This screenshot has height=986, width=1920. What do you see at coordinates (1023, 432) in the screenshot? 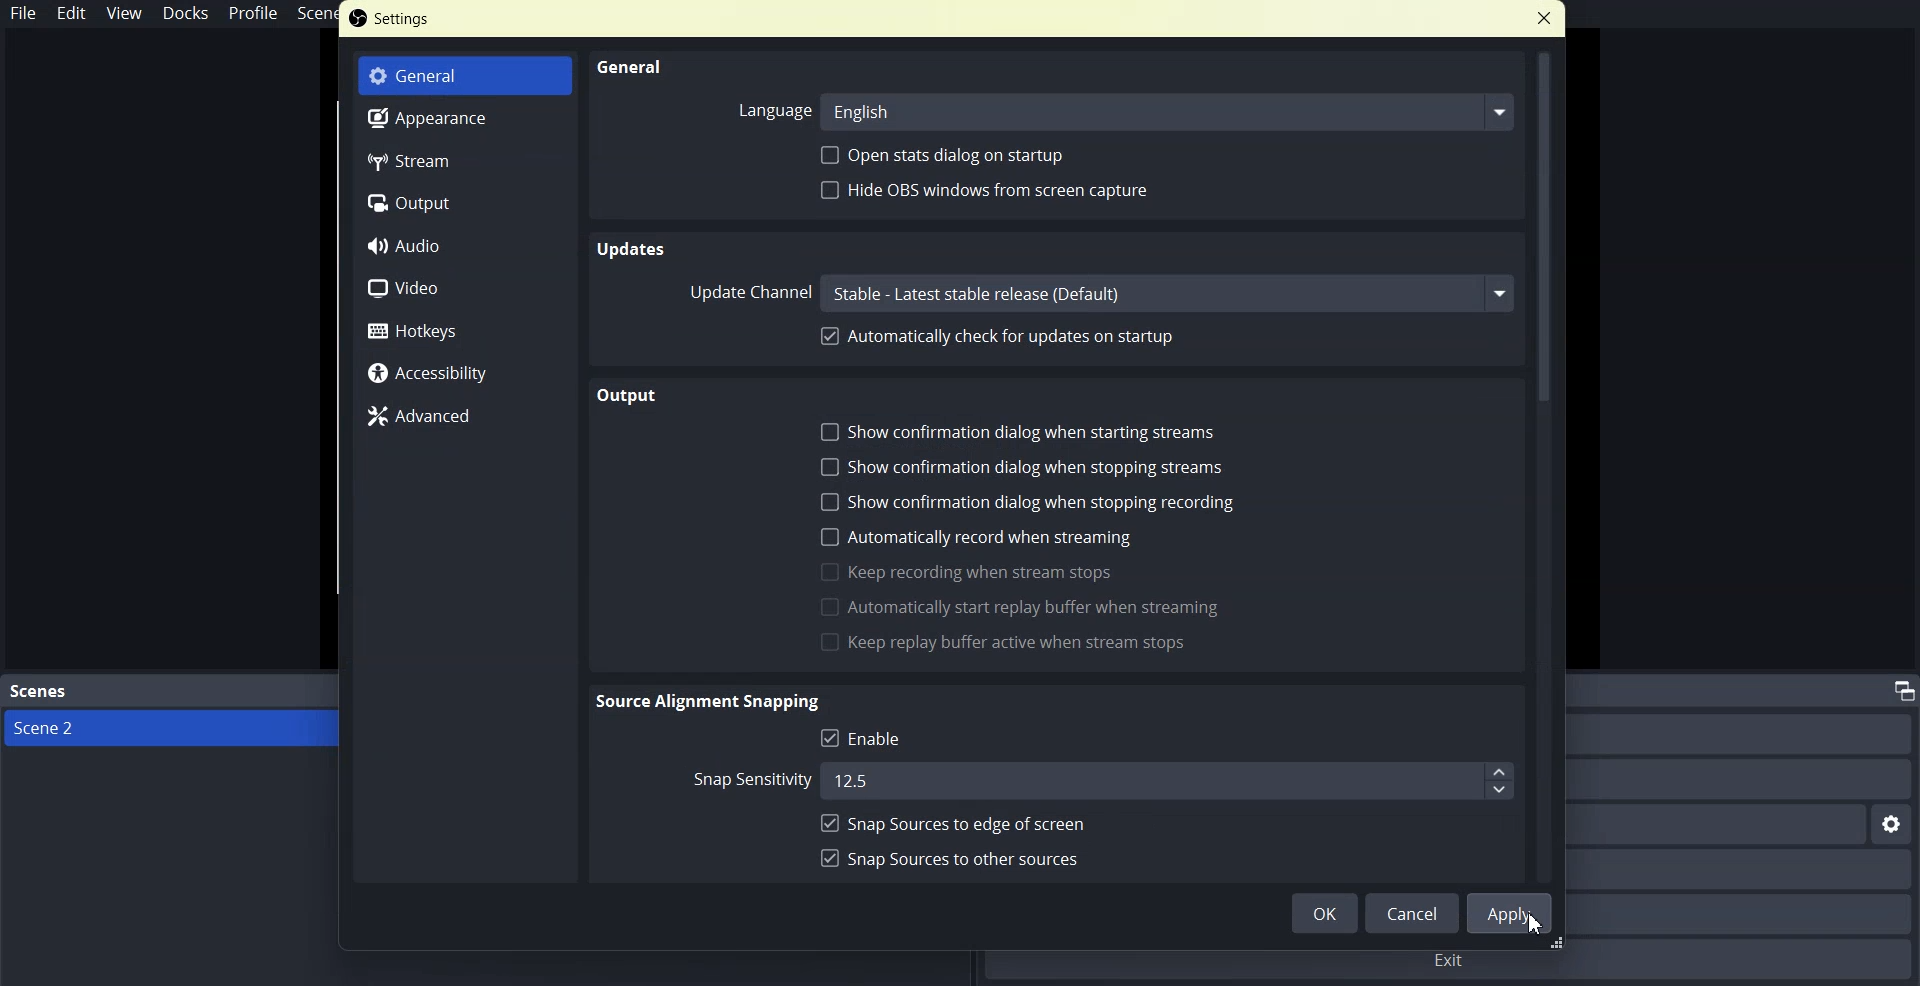
I see `Show configuration dialogue when starting stream` at bounding box center [1023, 432].